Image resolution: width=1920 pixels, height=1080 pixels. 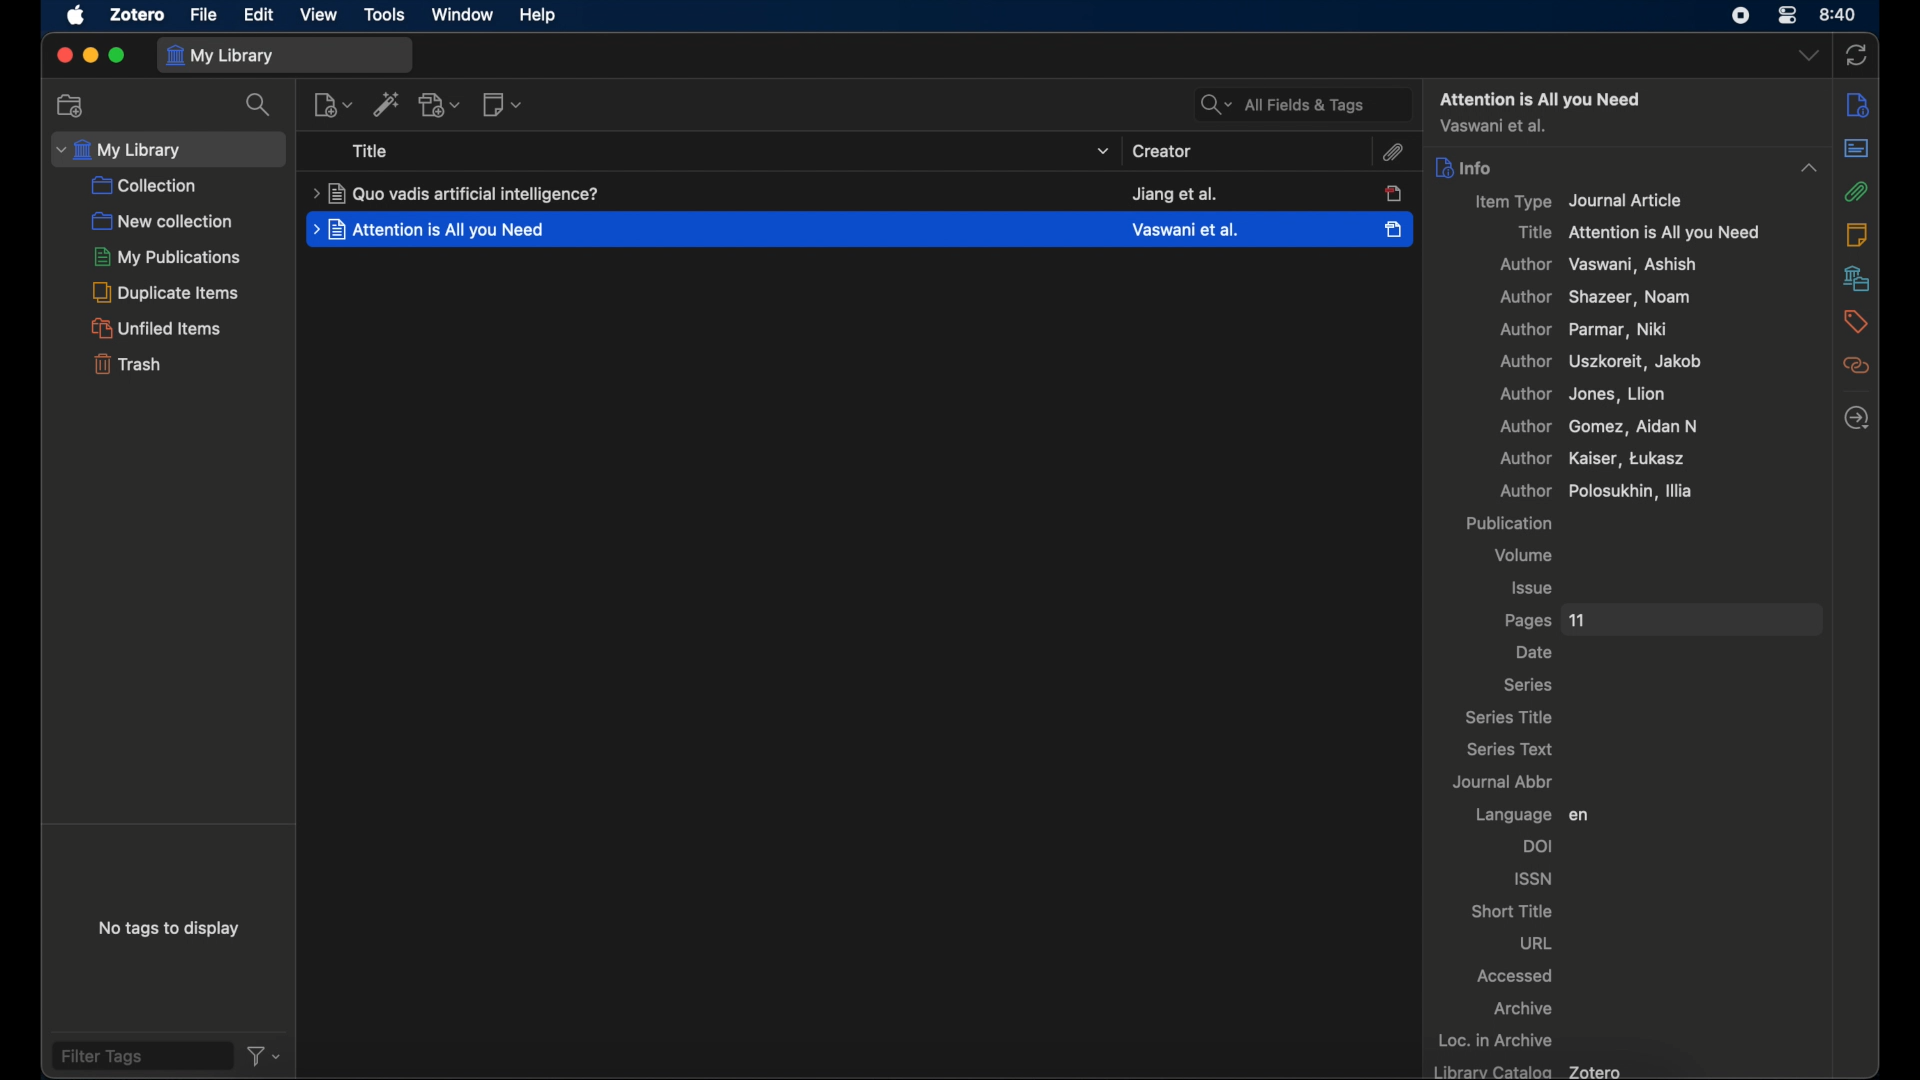 I want to click on view, so click(x=320, y=15).